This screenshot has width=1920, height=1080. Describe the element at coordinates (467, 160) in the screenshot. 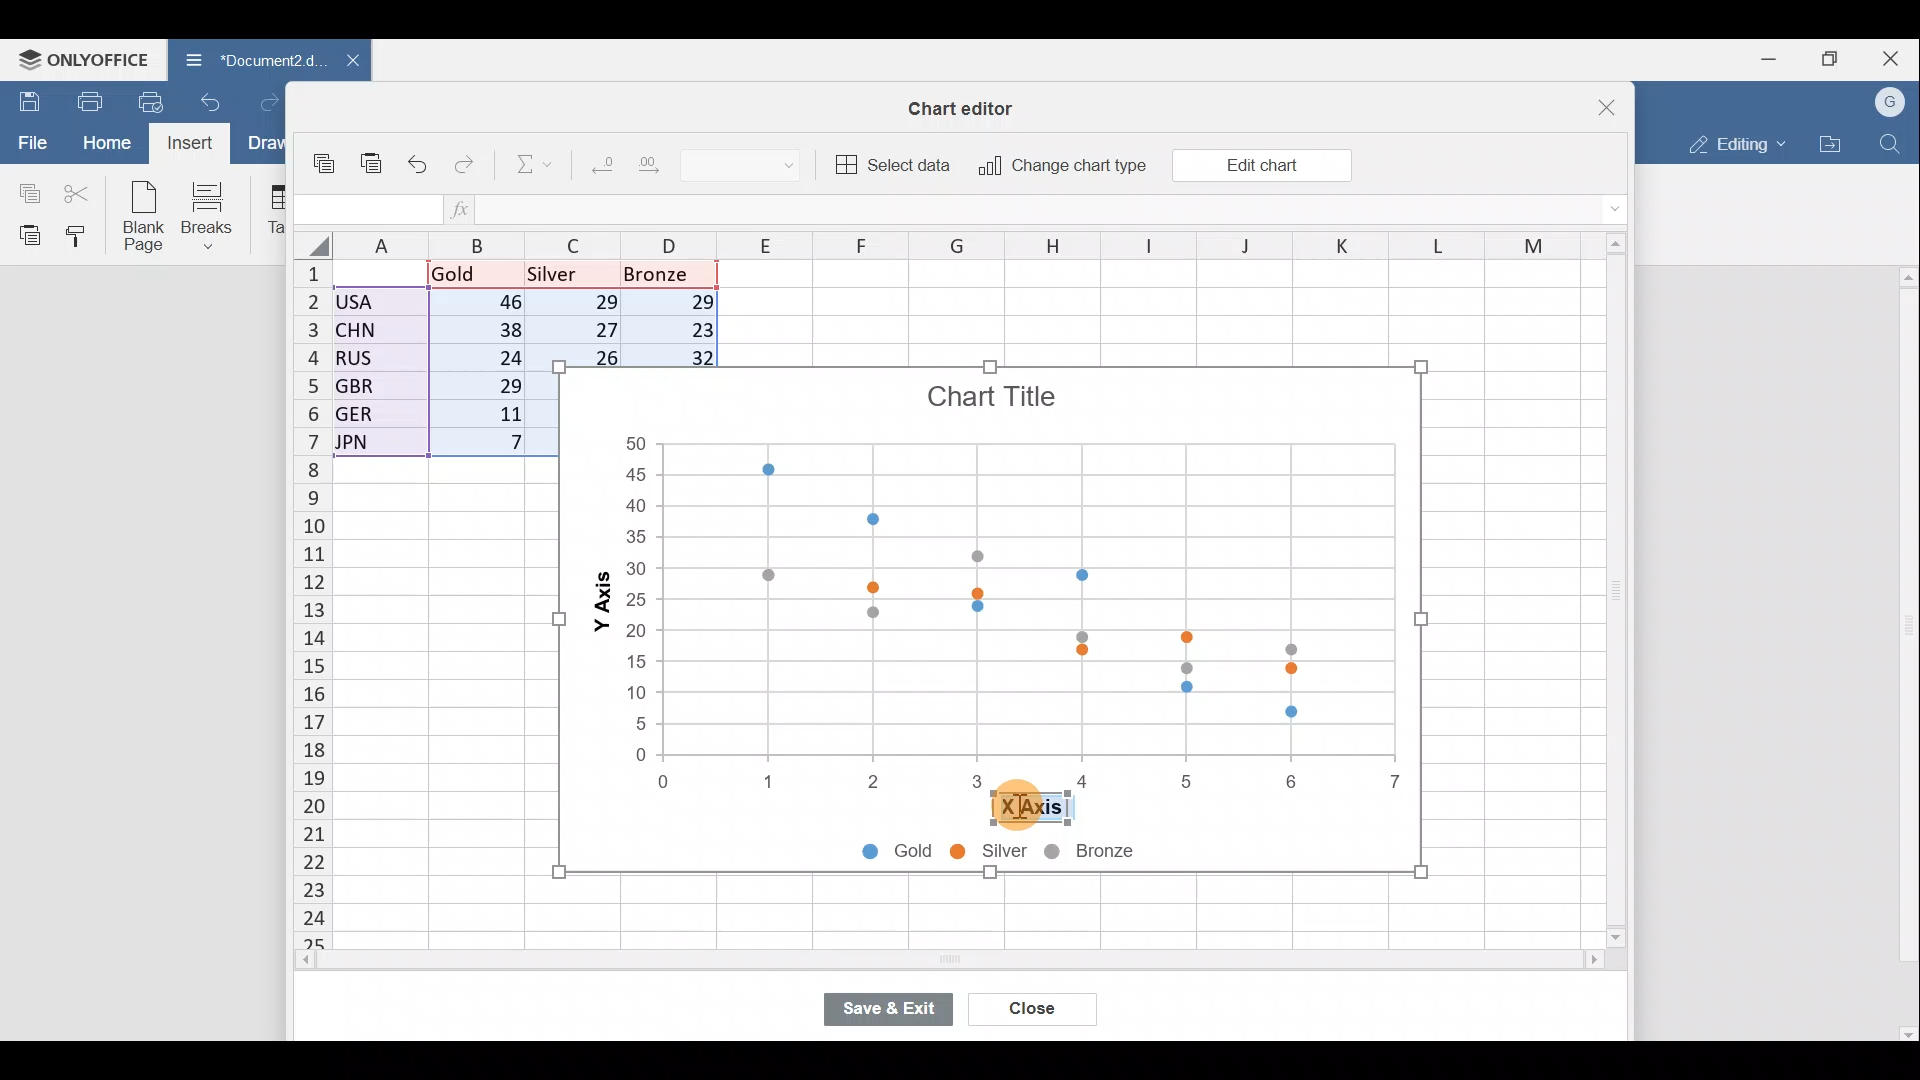

I see `Redo` at that location.